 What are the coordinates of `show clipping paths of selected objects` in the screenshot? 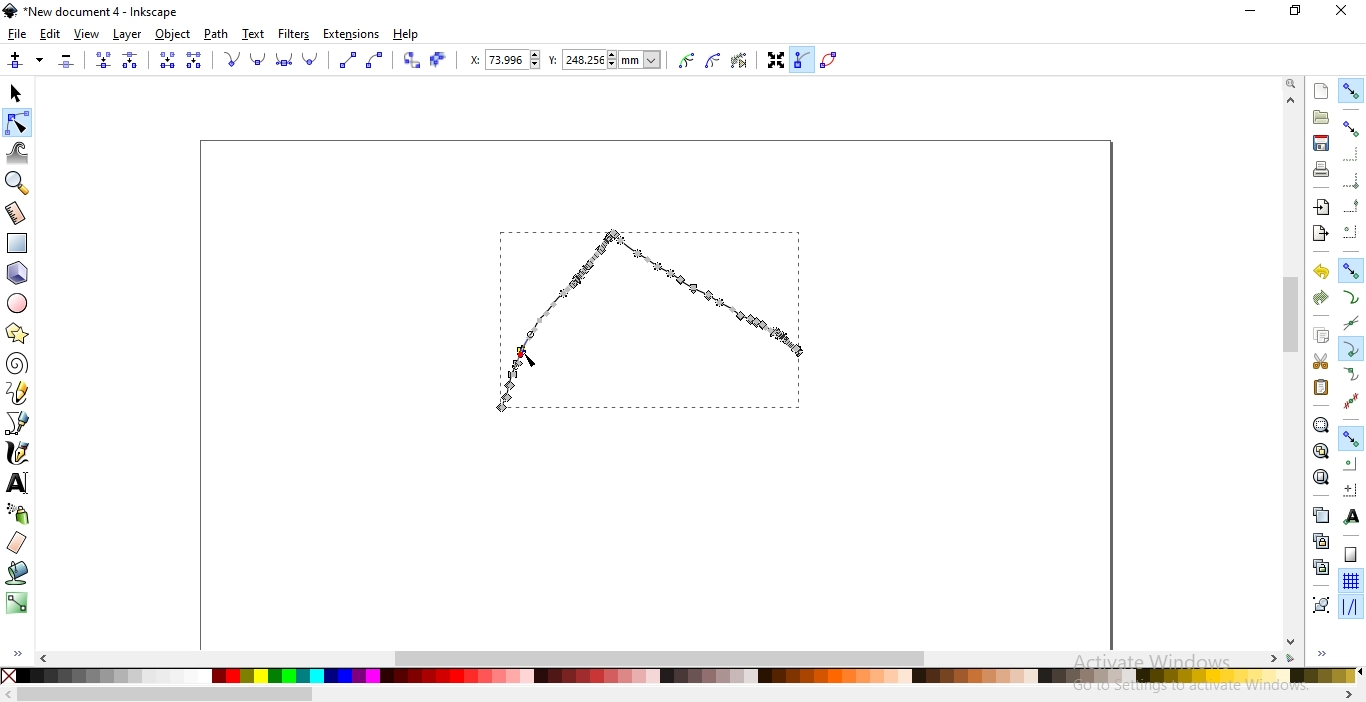 It's located at (687, 61).